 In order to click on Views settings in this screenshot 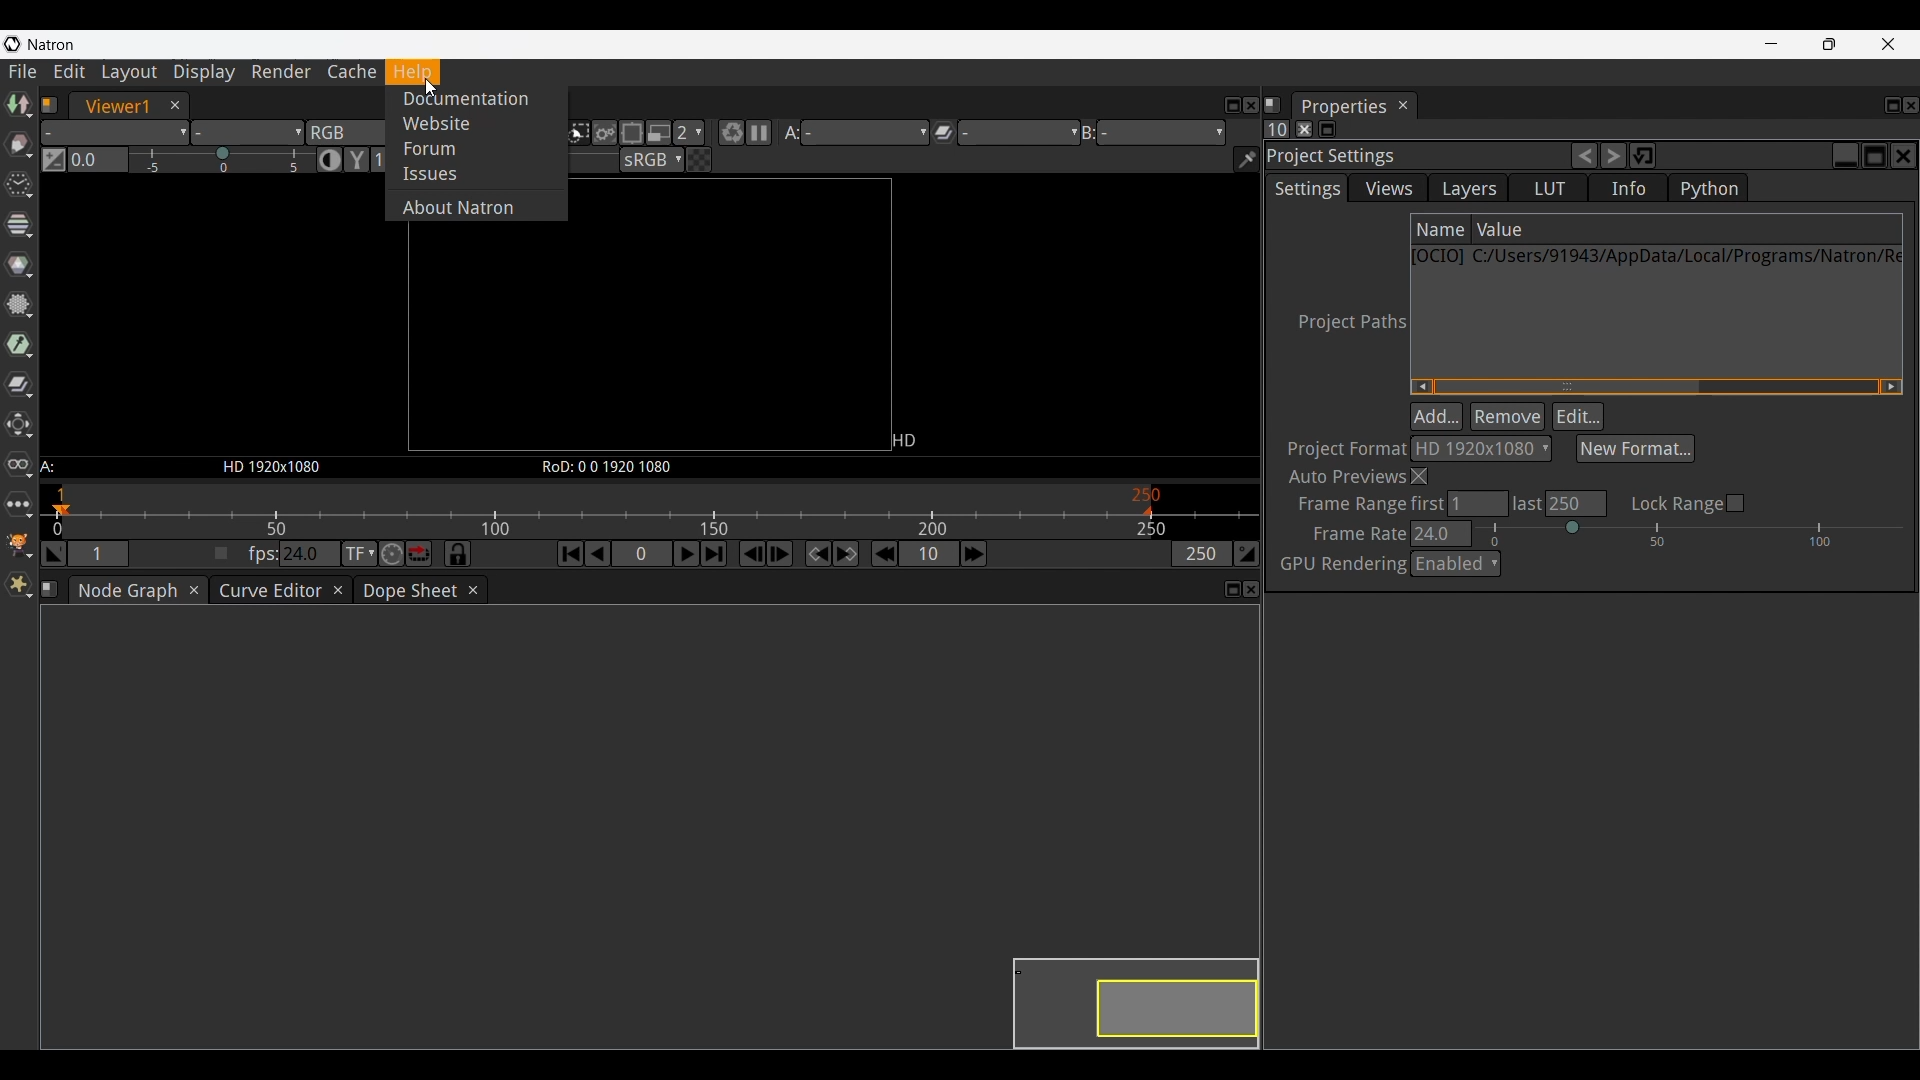, I will do `click(1389, 188)`.